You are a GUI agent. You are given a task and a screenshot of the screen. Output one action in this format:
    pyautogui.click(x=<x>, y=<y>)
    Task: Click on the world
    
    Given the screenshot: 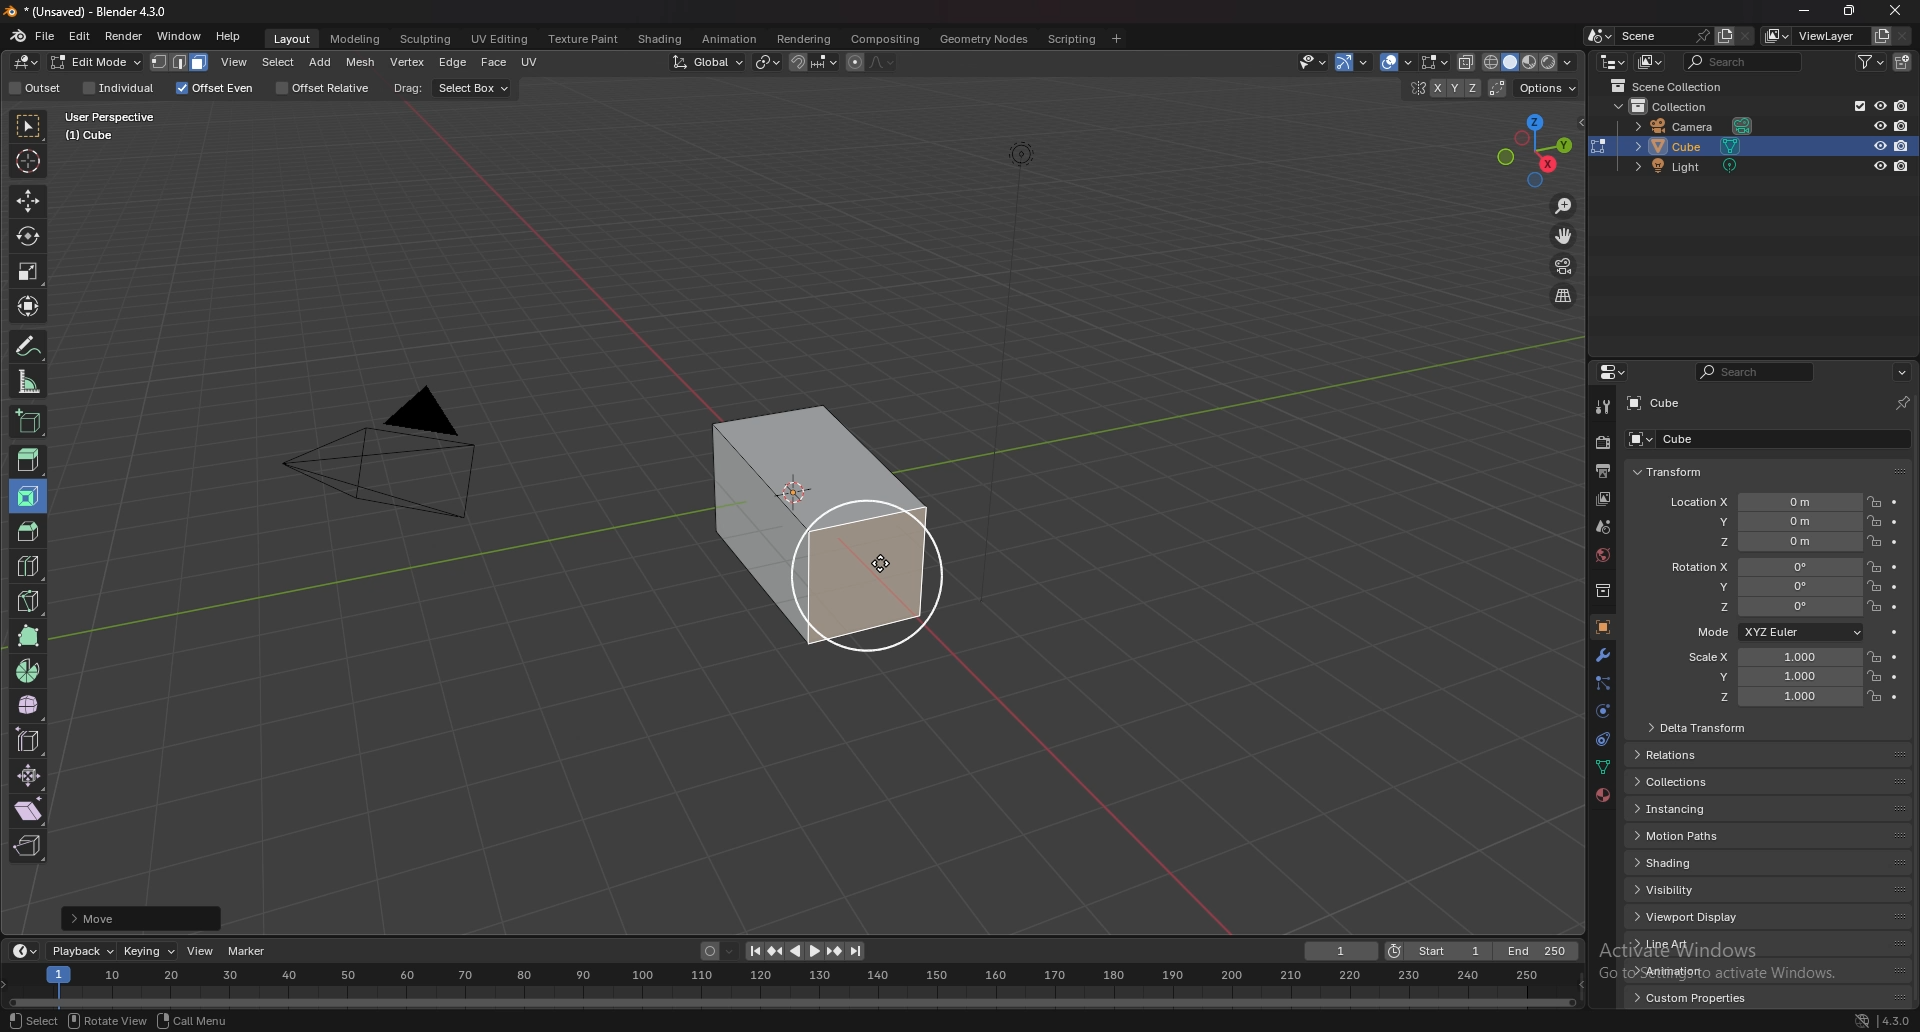 What is the action you would take?
    pyautogui.click(x=1602, y=555)
    